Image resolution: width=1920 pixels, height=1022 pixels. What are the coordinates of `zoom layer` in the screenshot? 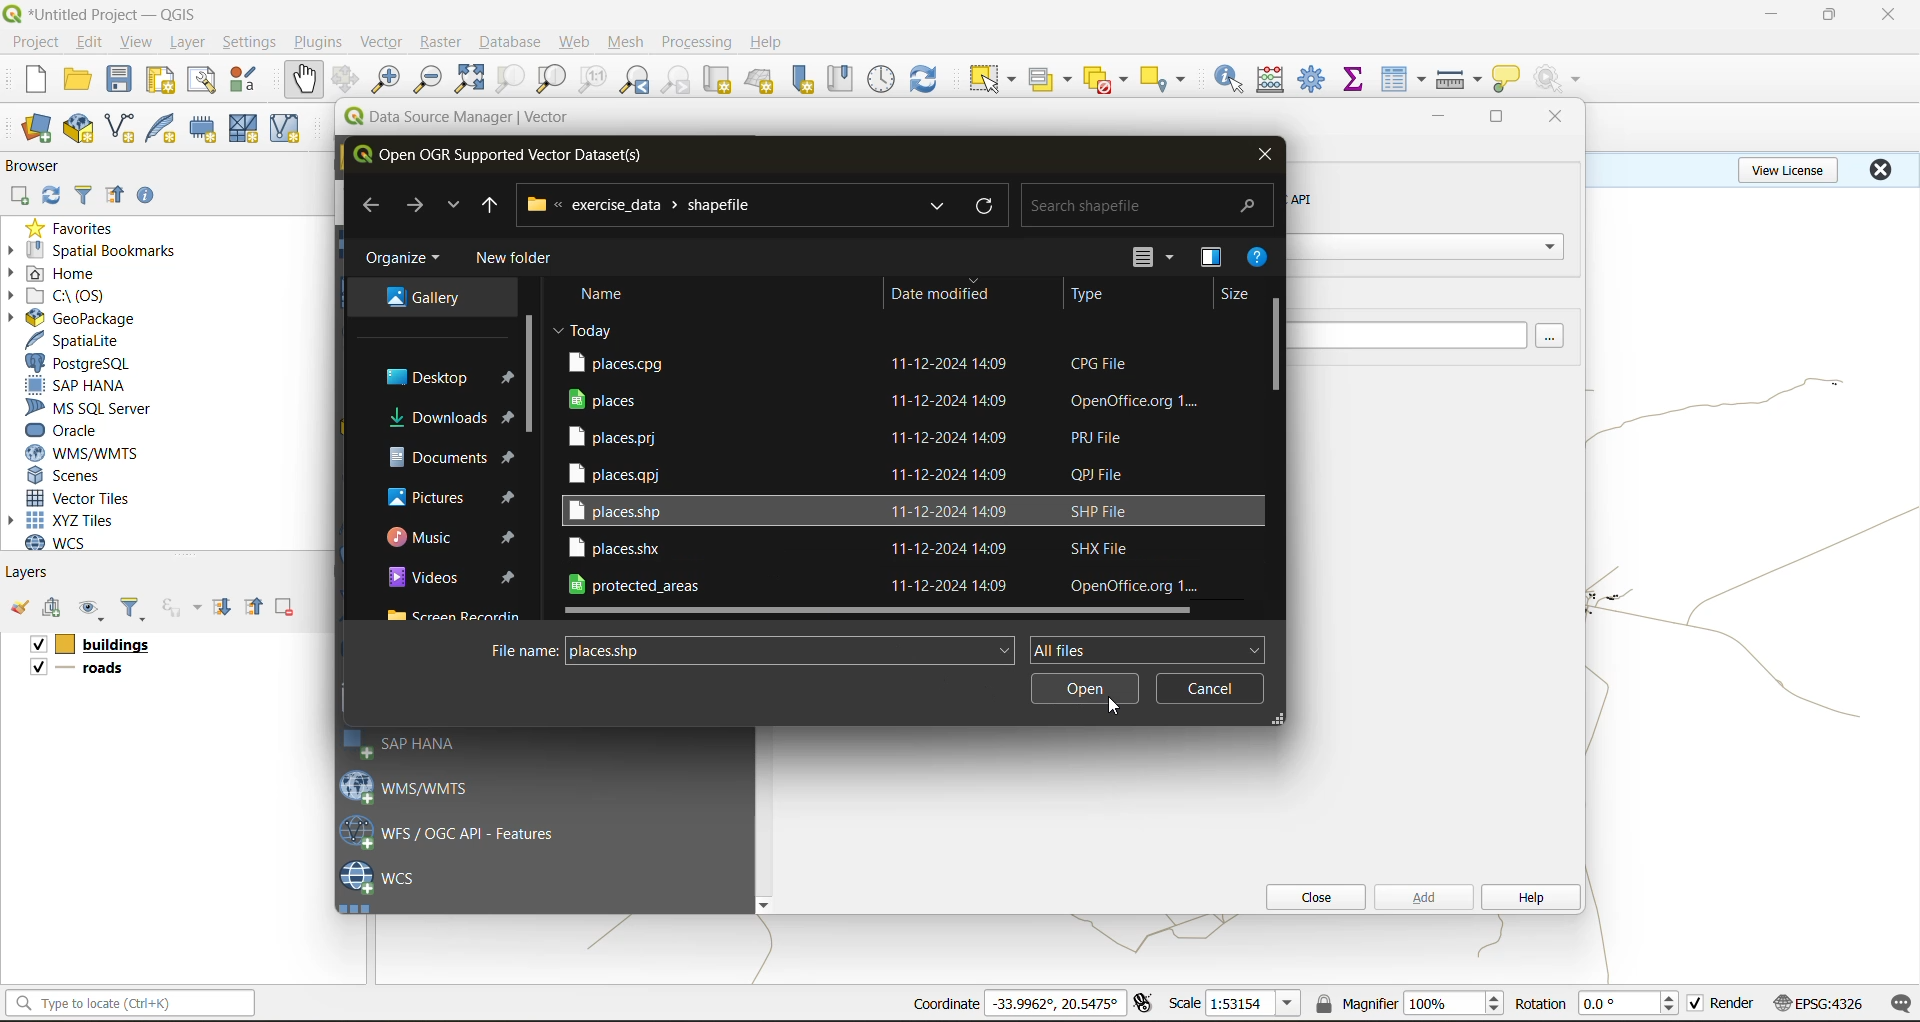 It's located at (552, 82).